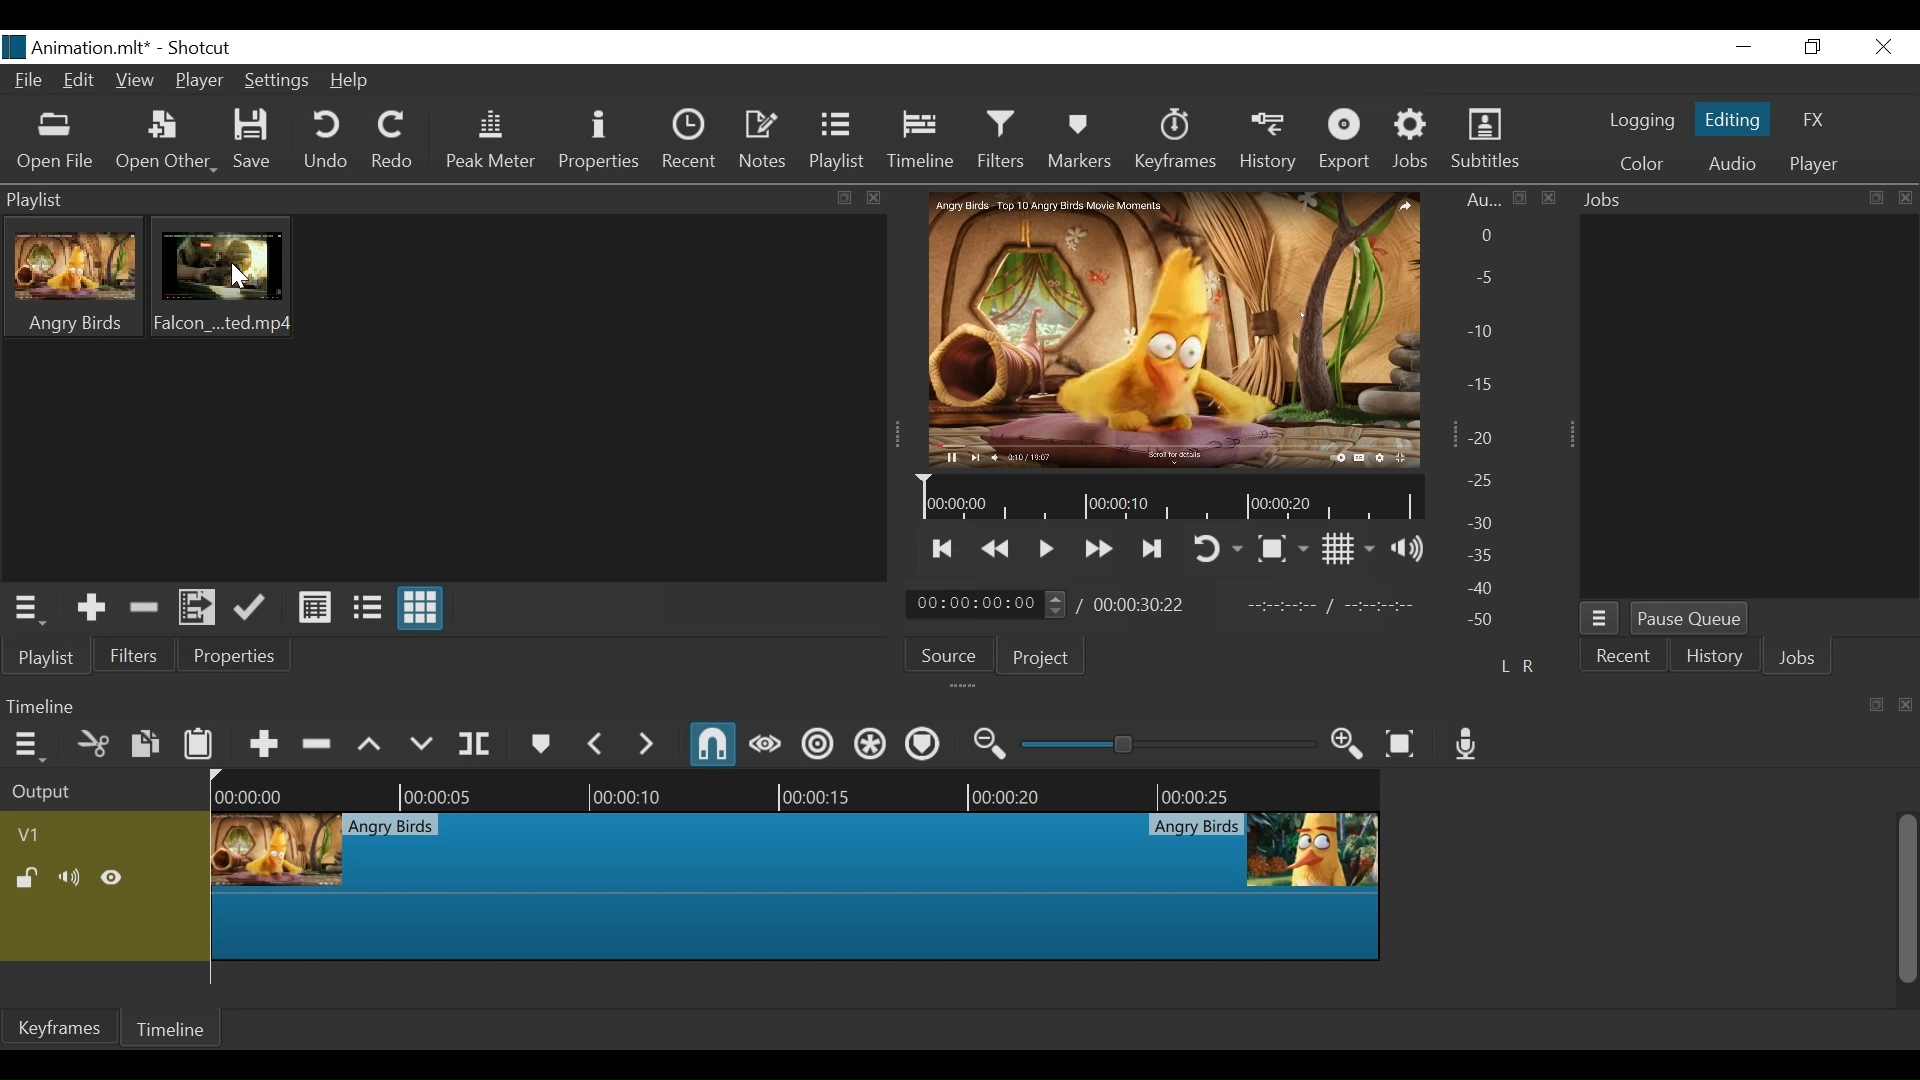  What do you see at coordinates (199, 741) in the screenshot?
I see `Paste` at bounding box center [199, 741].